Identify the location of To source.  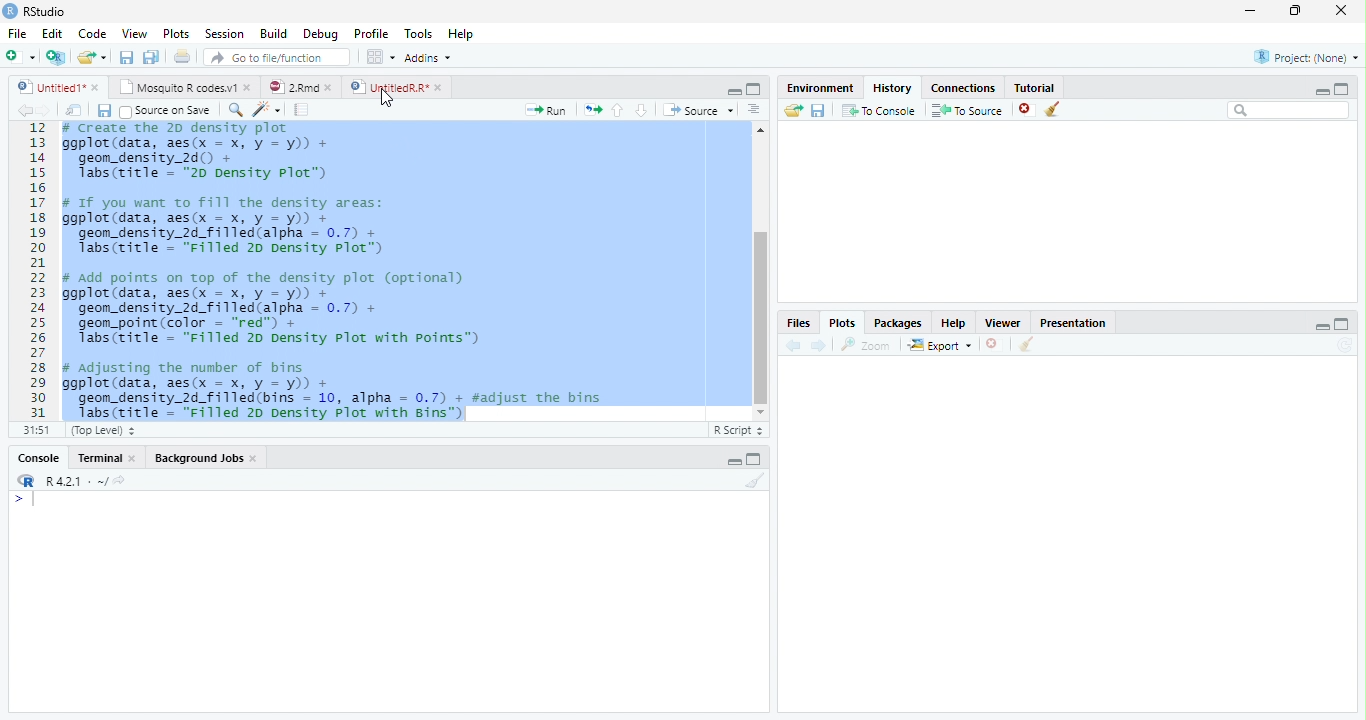
(968, 111).